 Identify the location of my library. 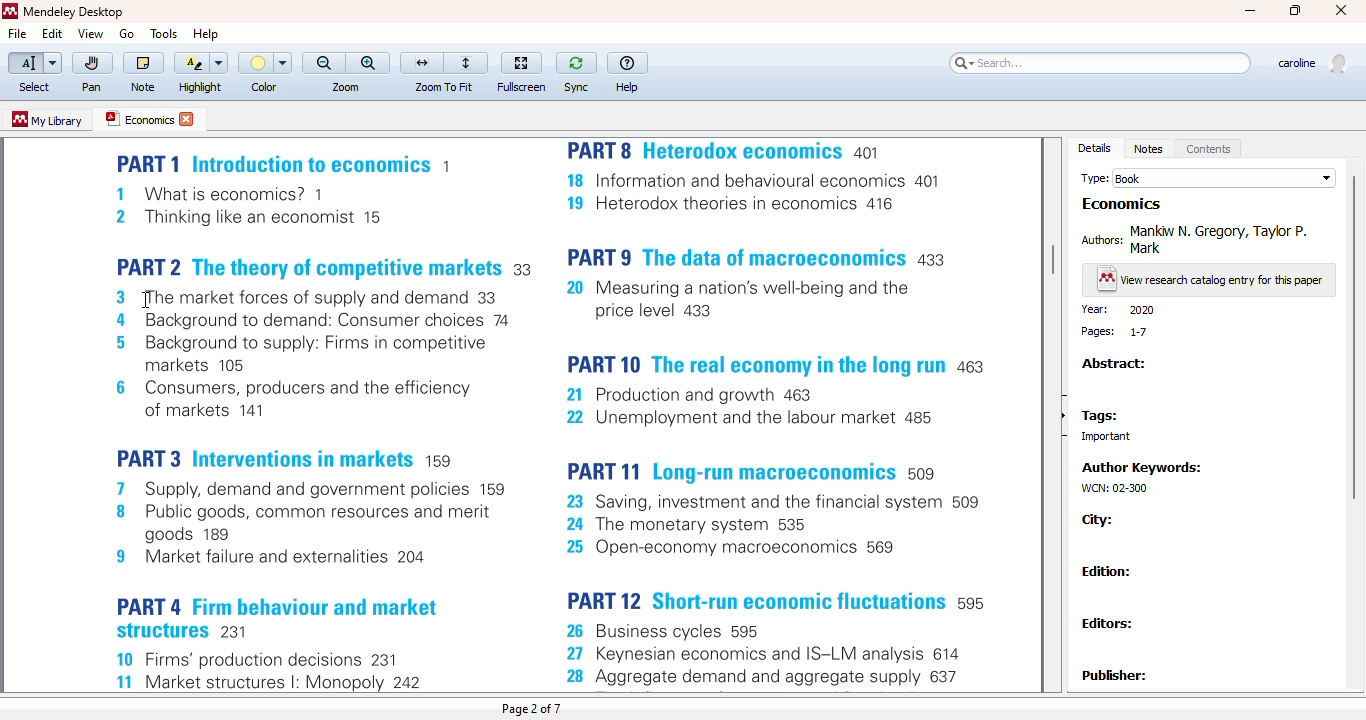
(46, 119).